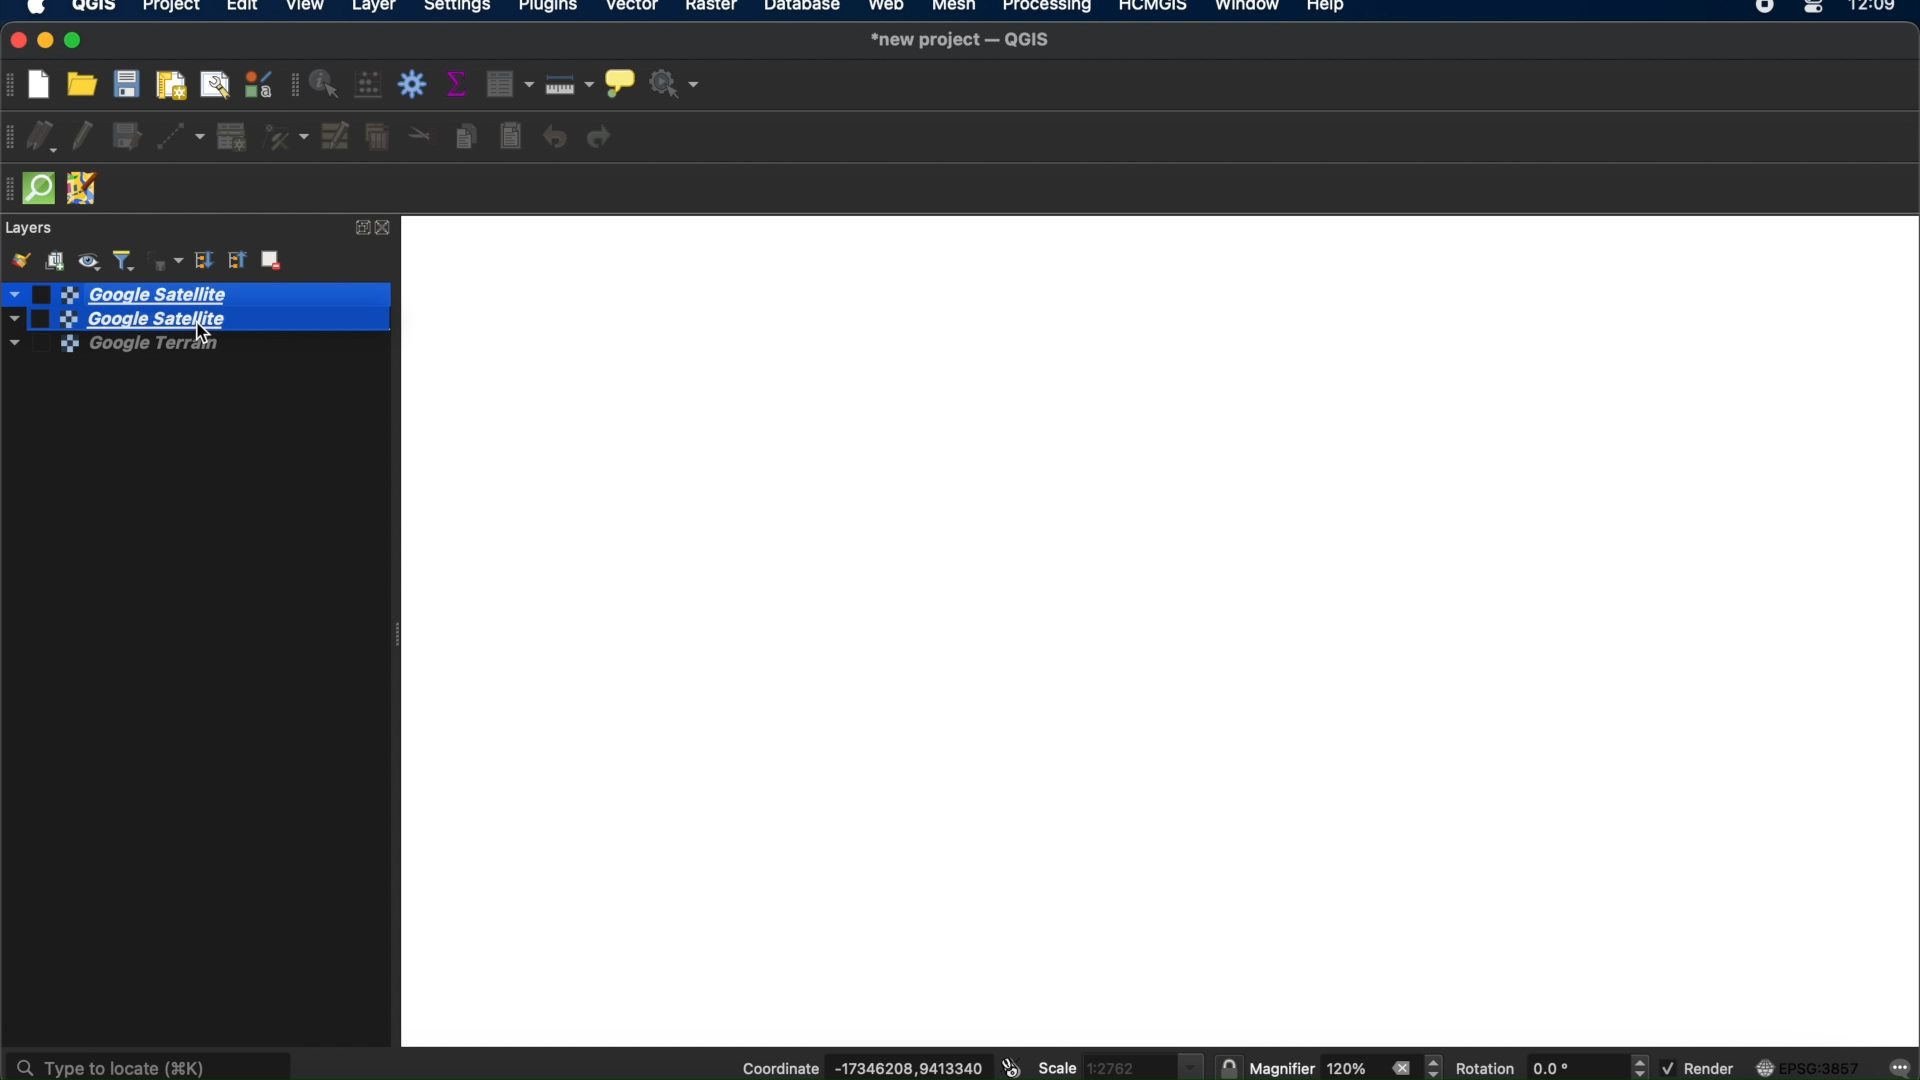 The height and width of the screenshot is (1080, 1920). I want to click on scale 1.2762, so click(1119, 1064).